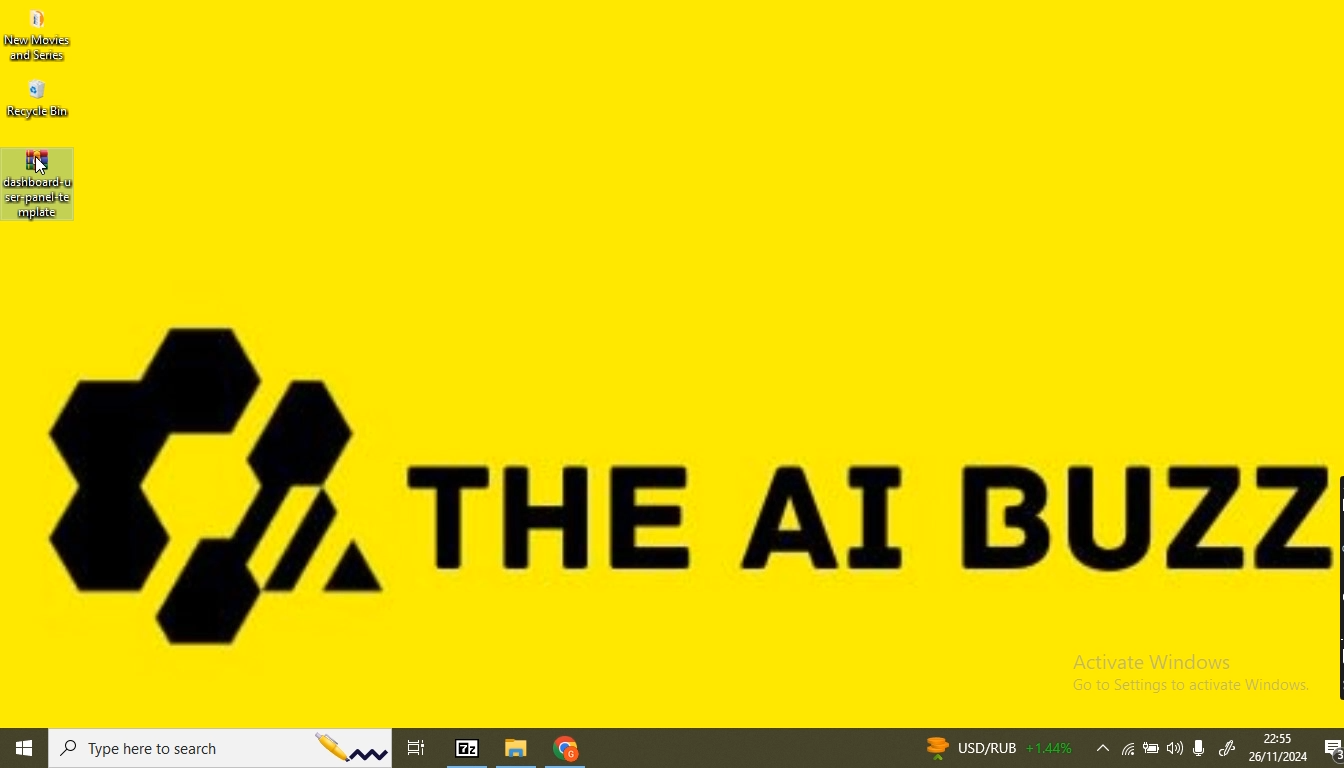 The width and height of the screenshot is (1344, 768). What do you see at coordinates (519, 749) in the screenshot?
I see `file browser` at bounding box center [519, 749].